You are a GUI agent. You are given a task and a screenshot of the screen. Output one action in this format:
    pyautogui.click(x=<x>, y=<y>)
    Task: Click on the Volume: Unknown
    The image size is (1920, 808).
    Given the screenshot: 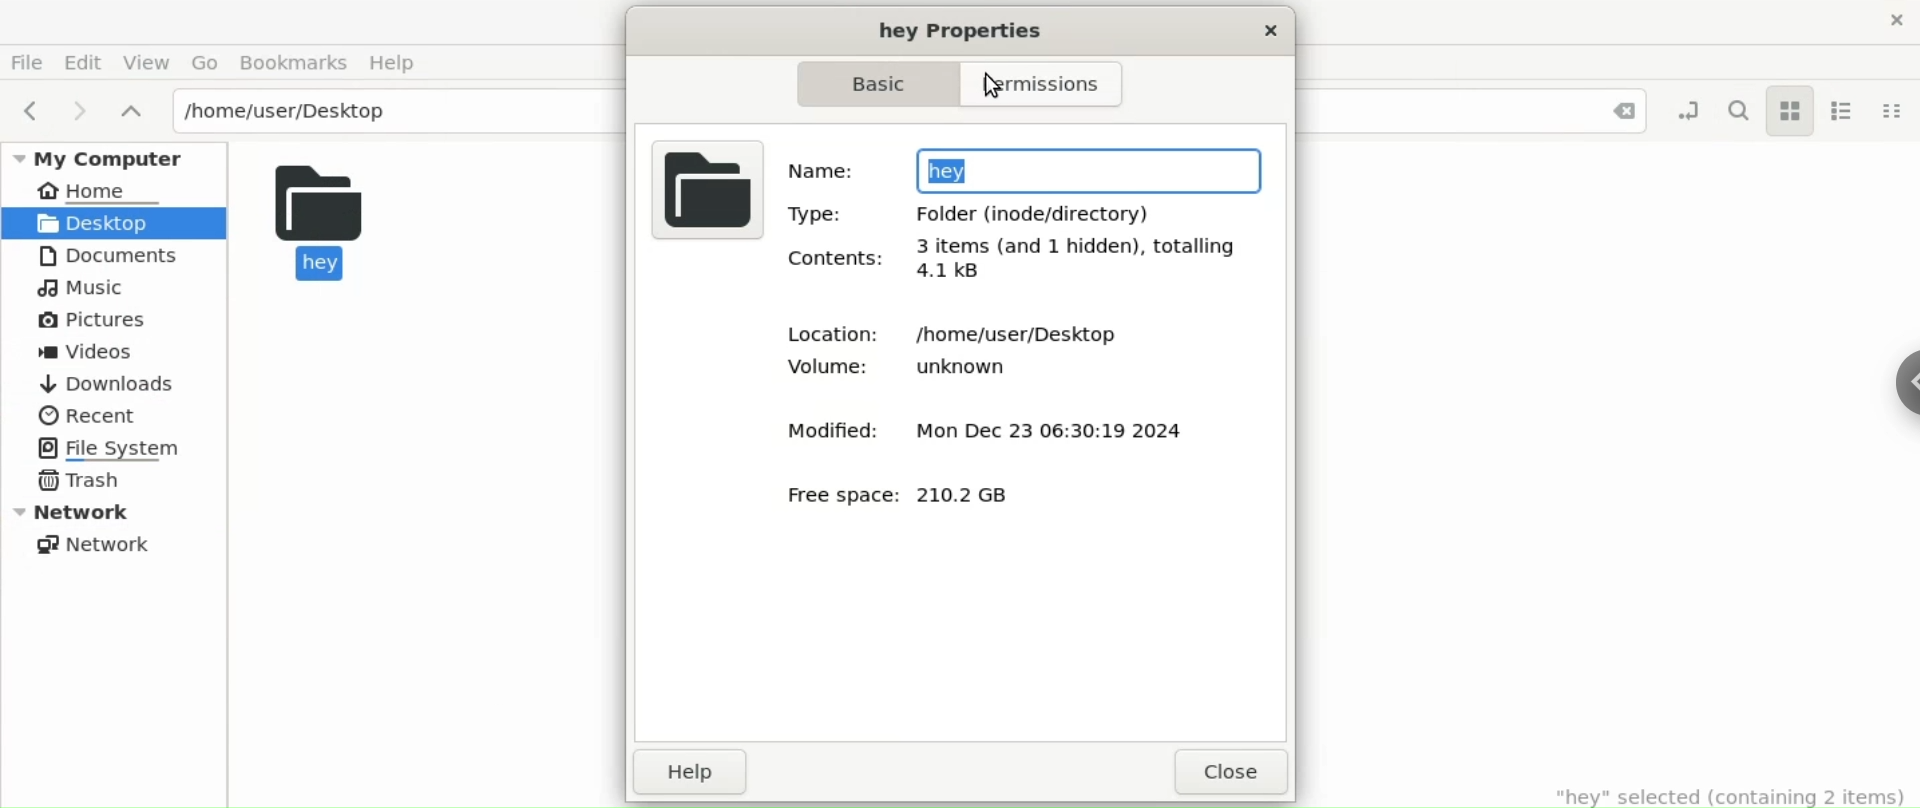 What is the action you would take?
    pyautogui.click(x=922, y=371)
    